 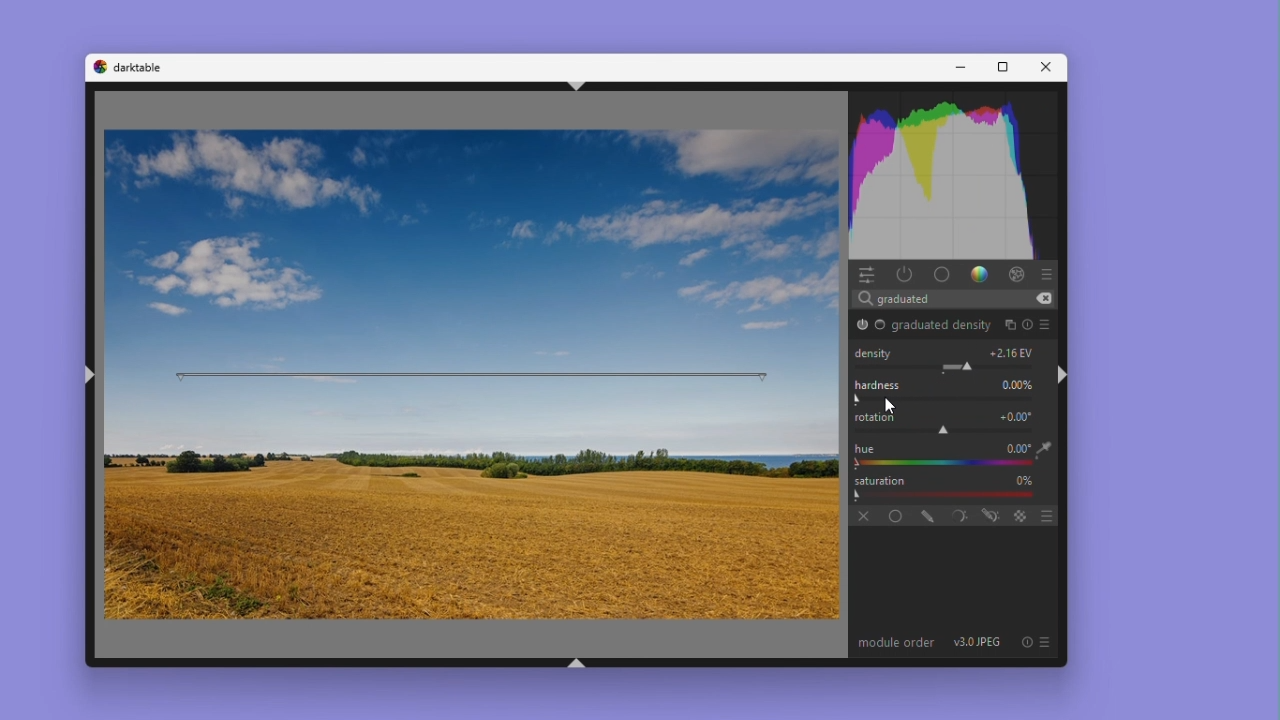 What do you see at coordinates (958, 297) in the screenshot?
I see `Search bar` at bounding box center [958, 297].